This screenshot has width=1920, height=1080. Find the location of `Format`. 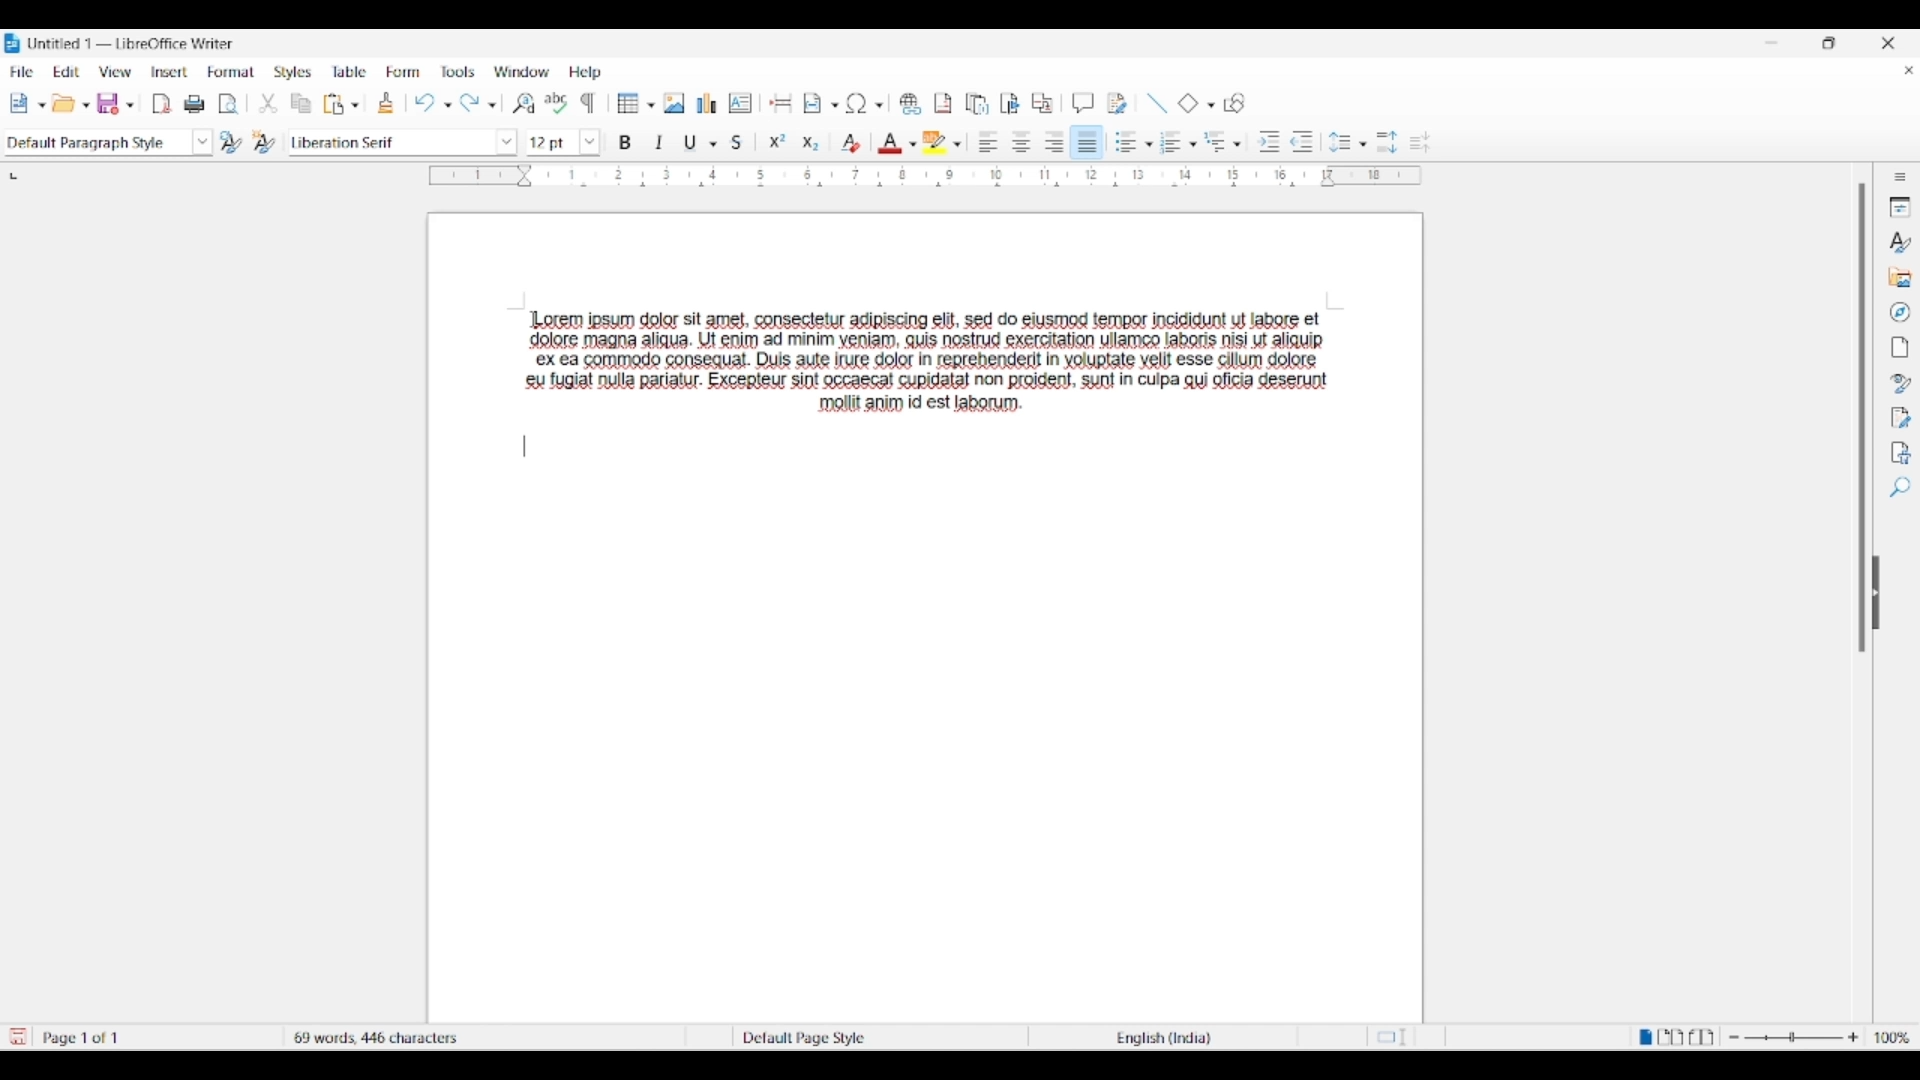

Format is located at coordinates (231, 73).